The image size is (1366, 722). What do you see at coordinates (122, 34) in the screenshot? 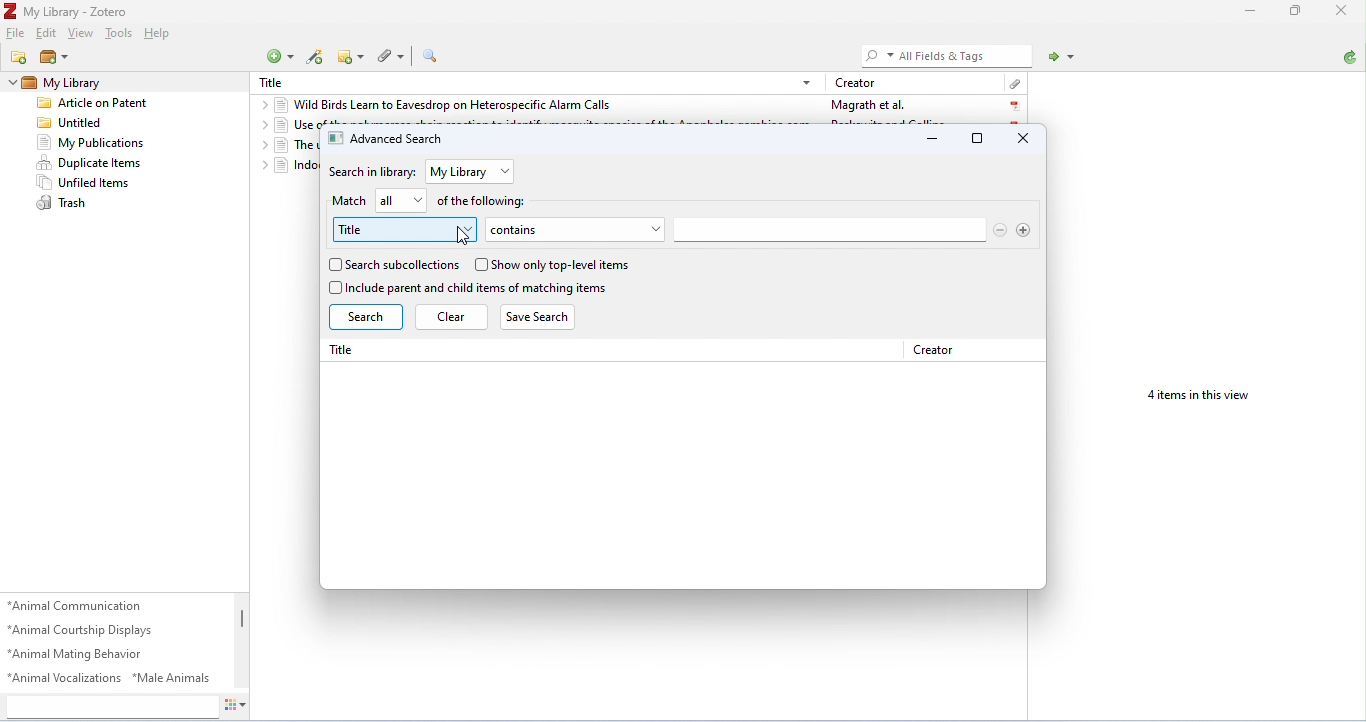
I see `tools` at bounding box center [122, 34].